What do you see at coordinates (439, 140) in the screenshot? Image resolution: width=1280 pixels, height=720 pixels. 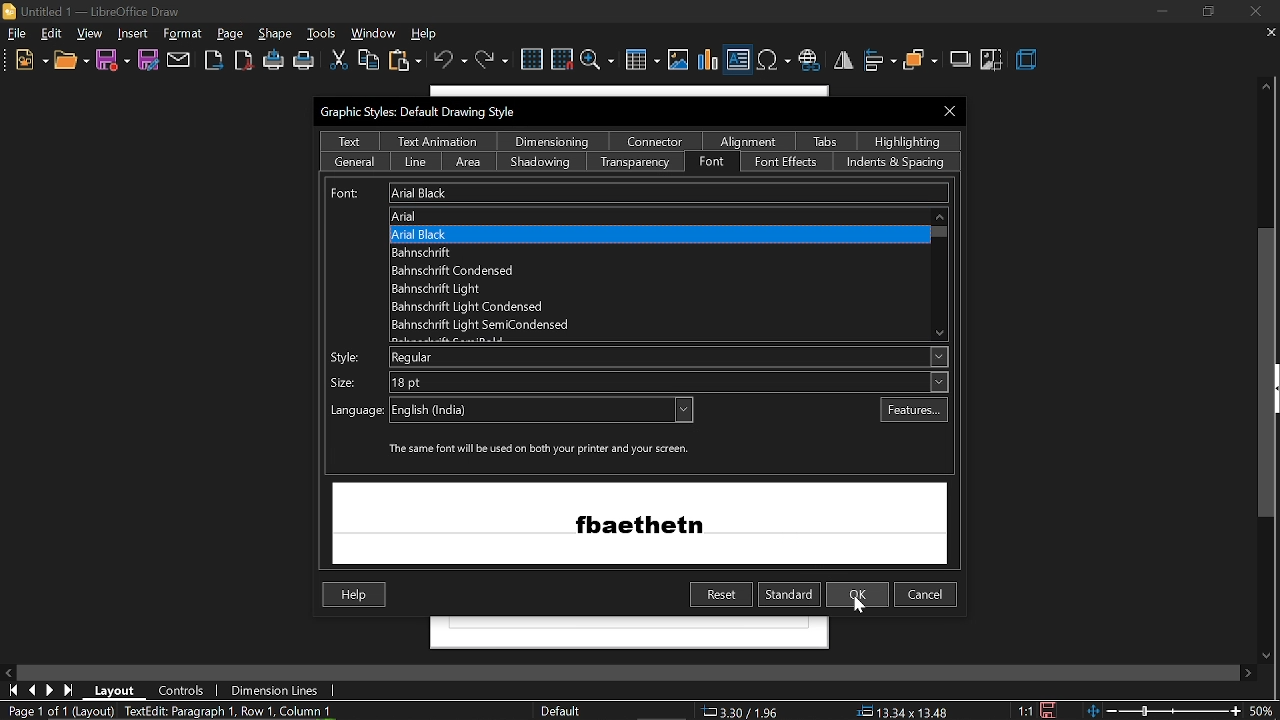 I see `text animation` at bounding box center [439, 140].